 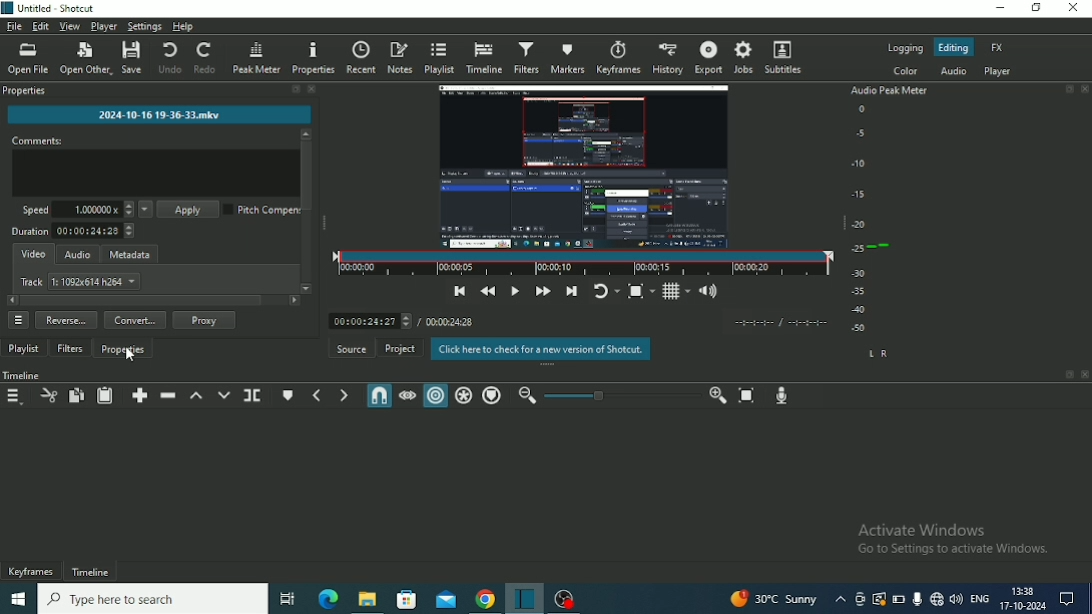 I want to click on Audio, so click(x=954, y=71).